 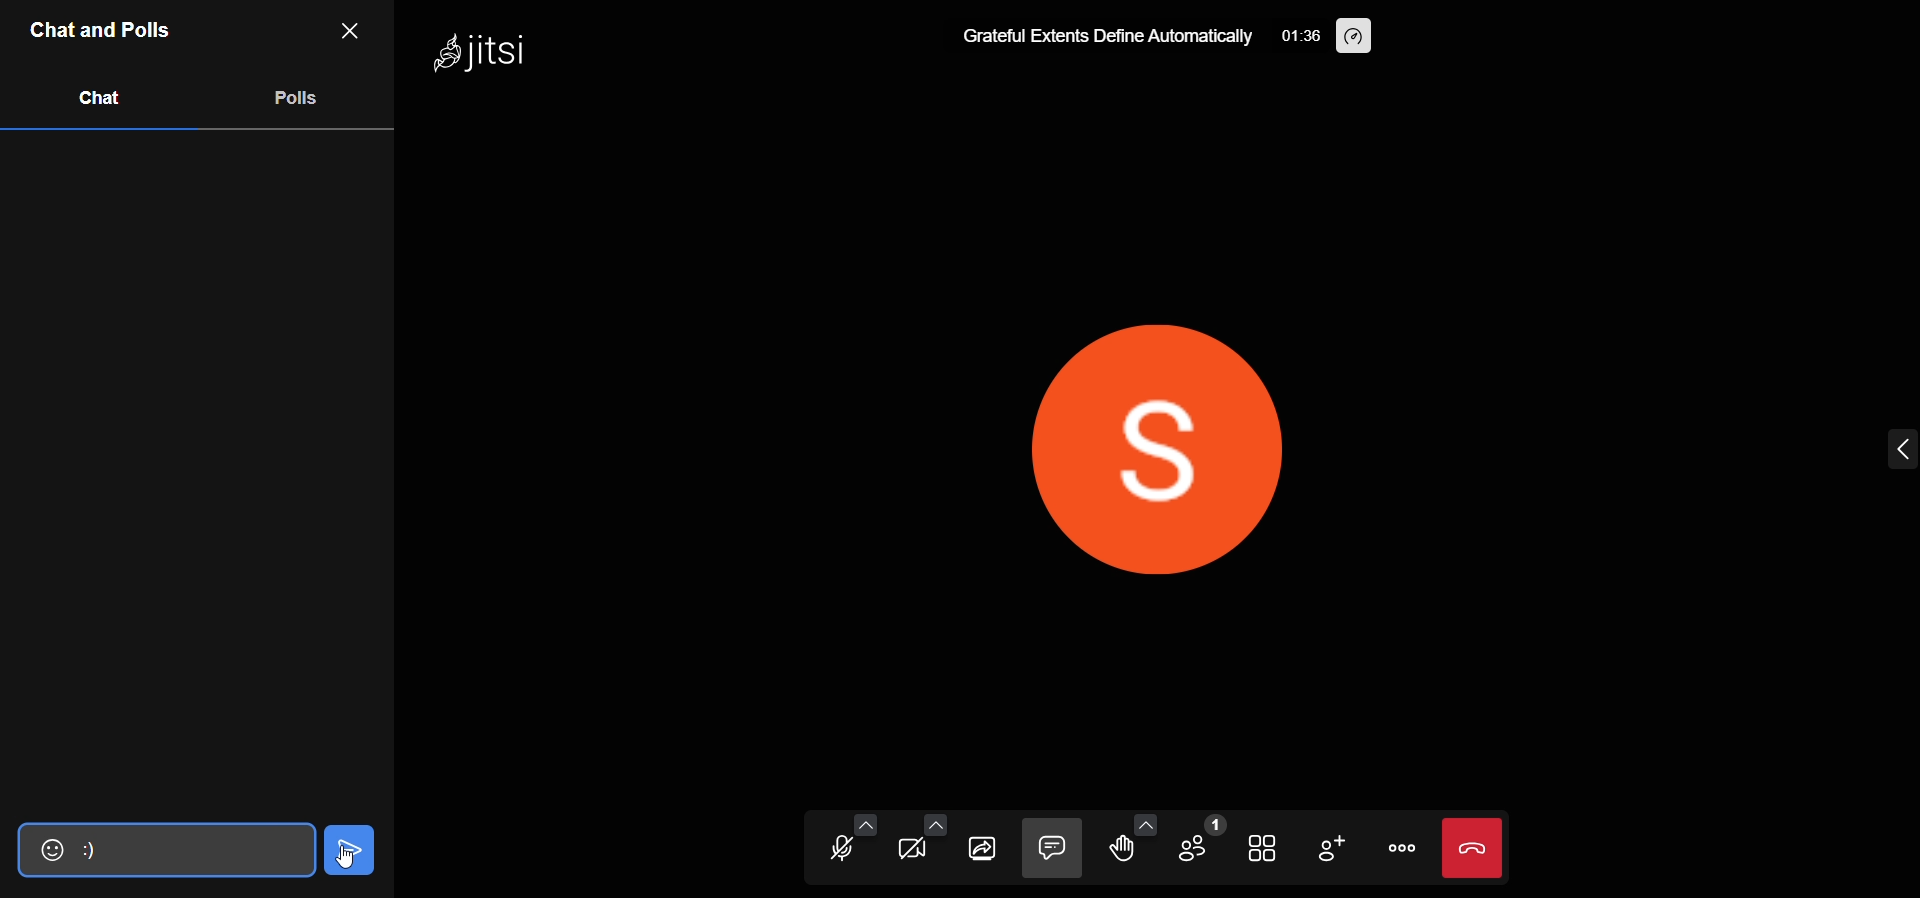 I want to click on more emoji, so click(x=1148, y=821).